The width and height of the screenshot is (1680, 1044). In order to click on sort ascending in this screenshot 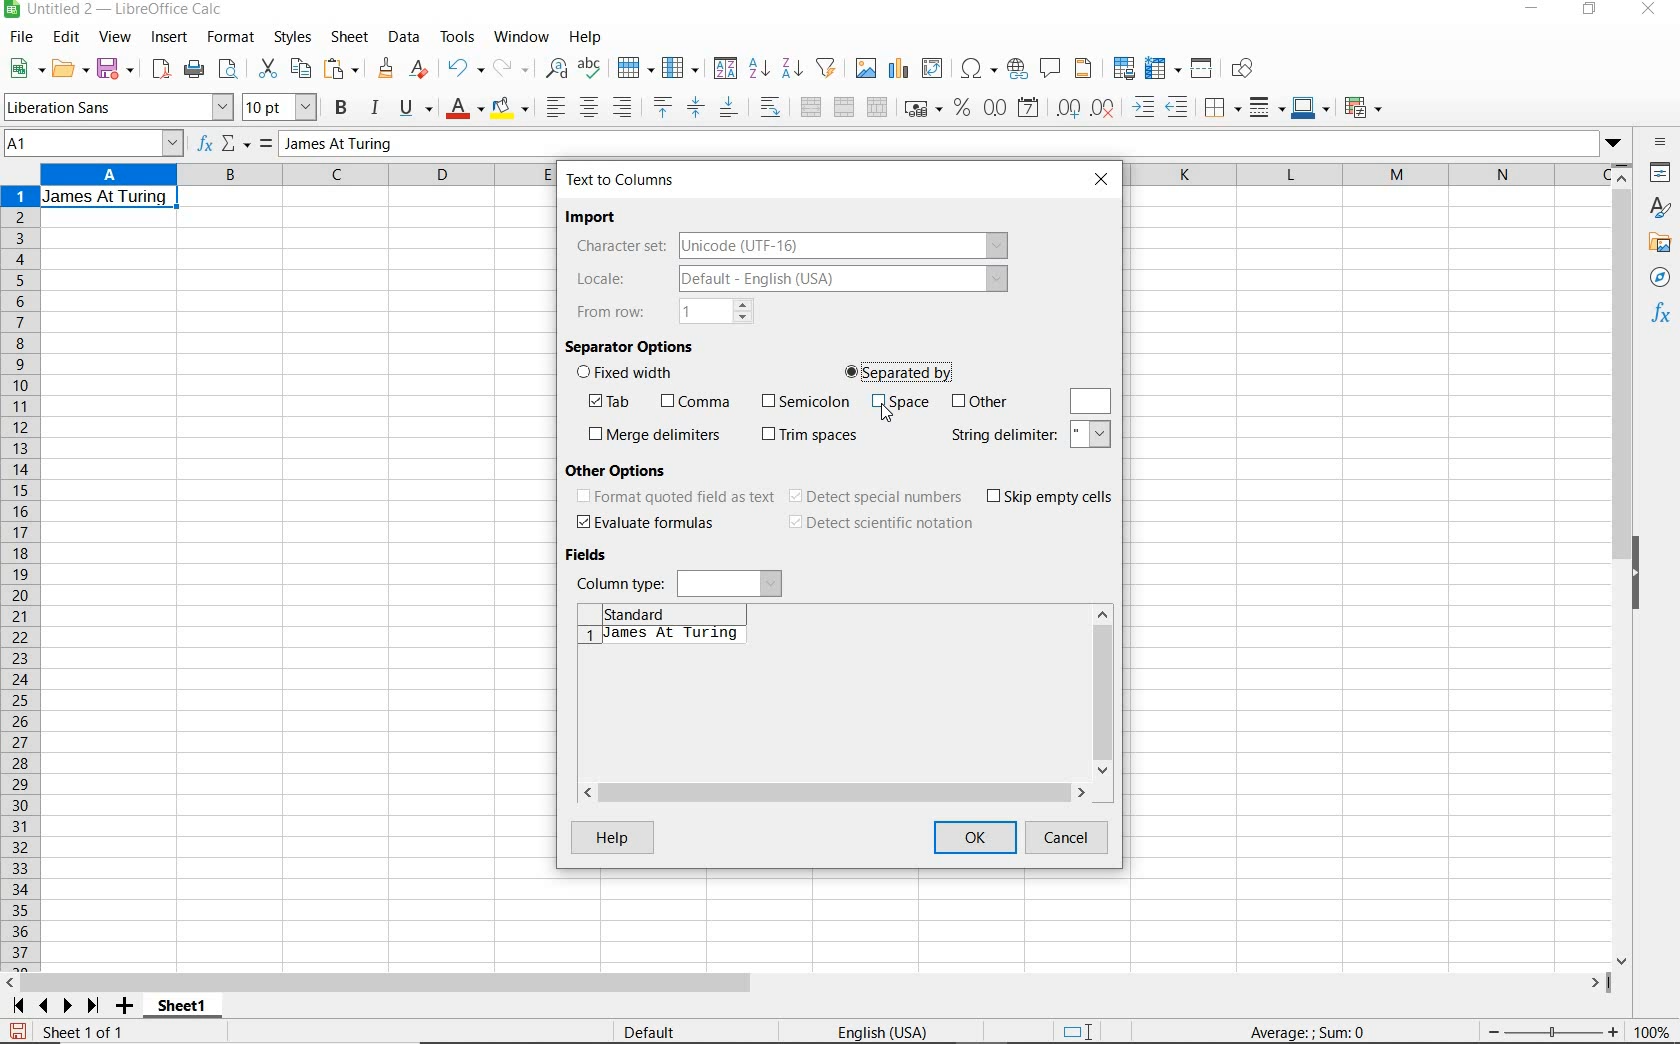, I will do `click(758, 69)`.